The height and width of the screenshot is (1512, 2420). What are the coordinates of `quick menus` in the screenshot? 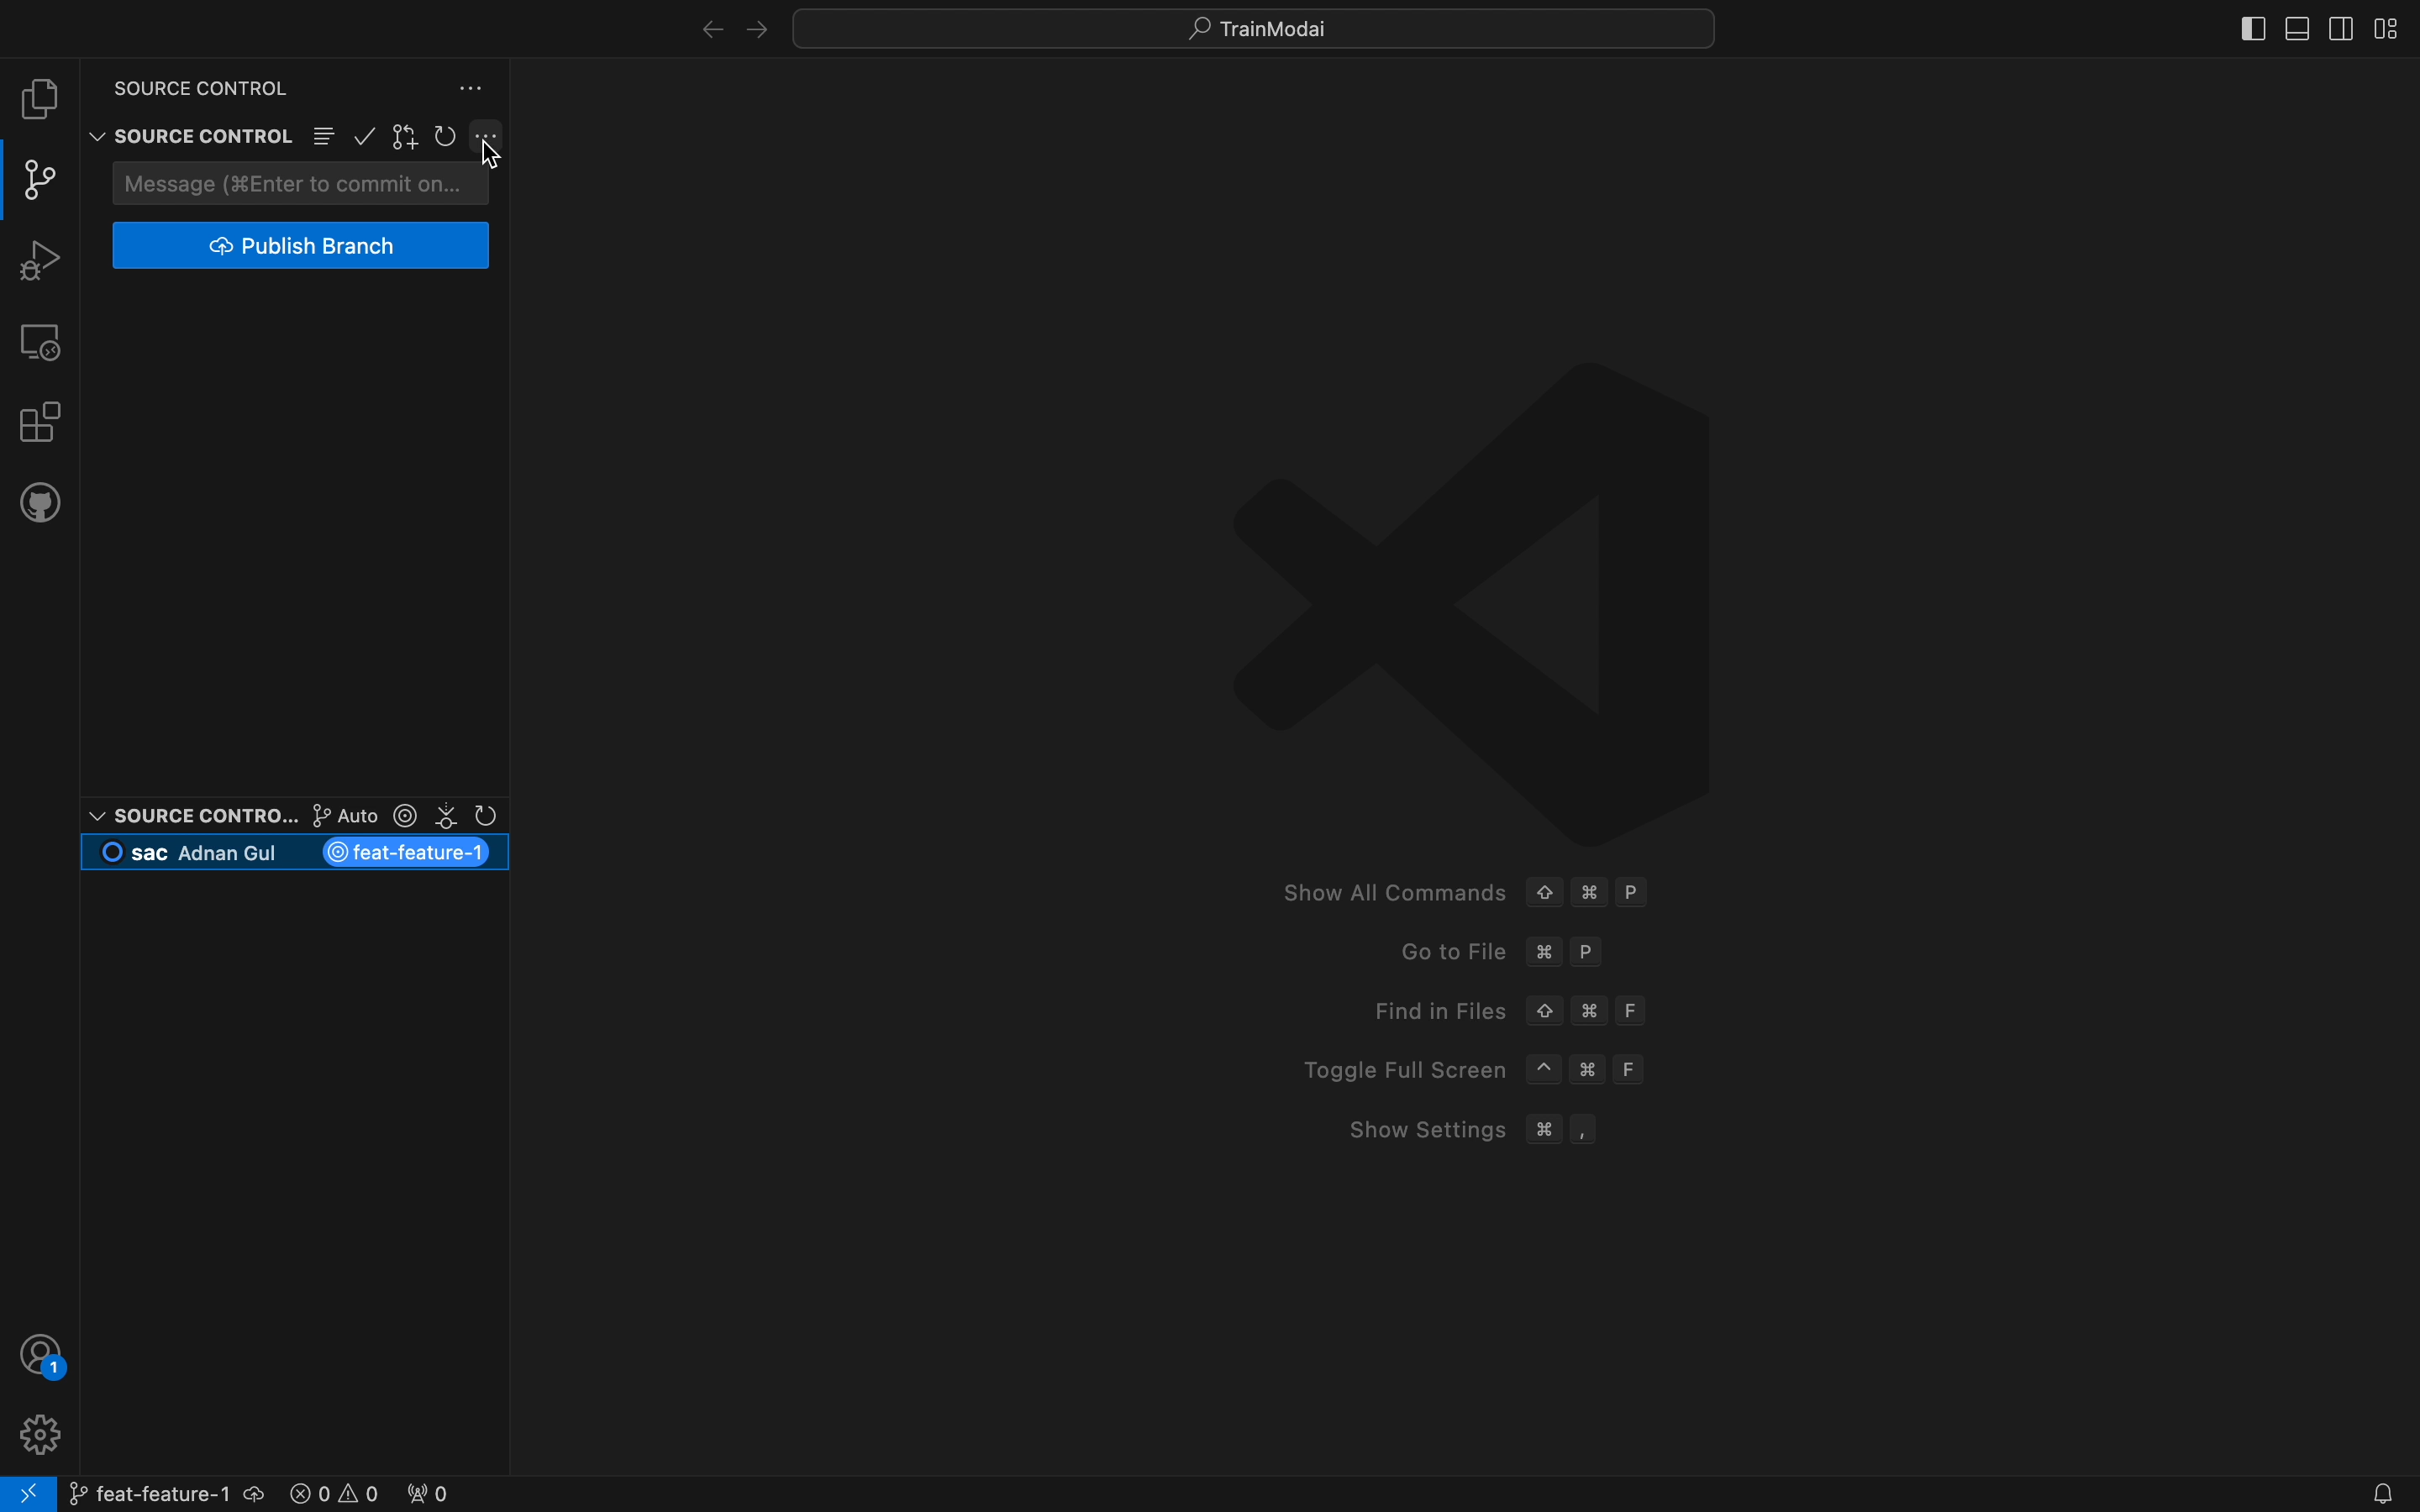 It's located at (1258, 27).